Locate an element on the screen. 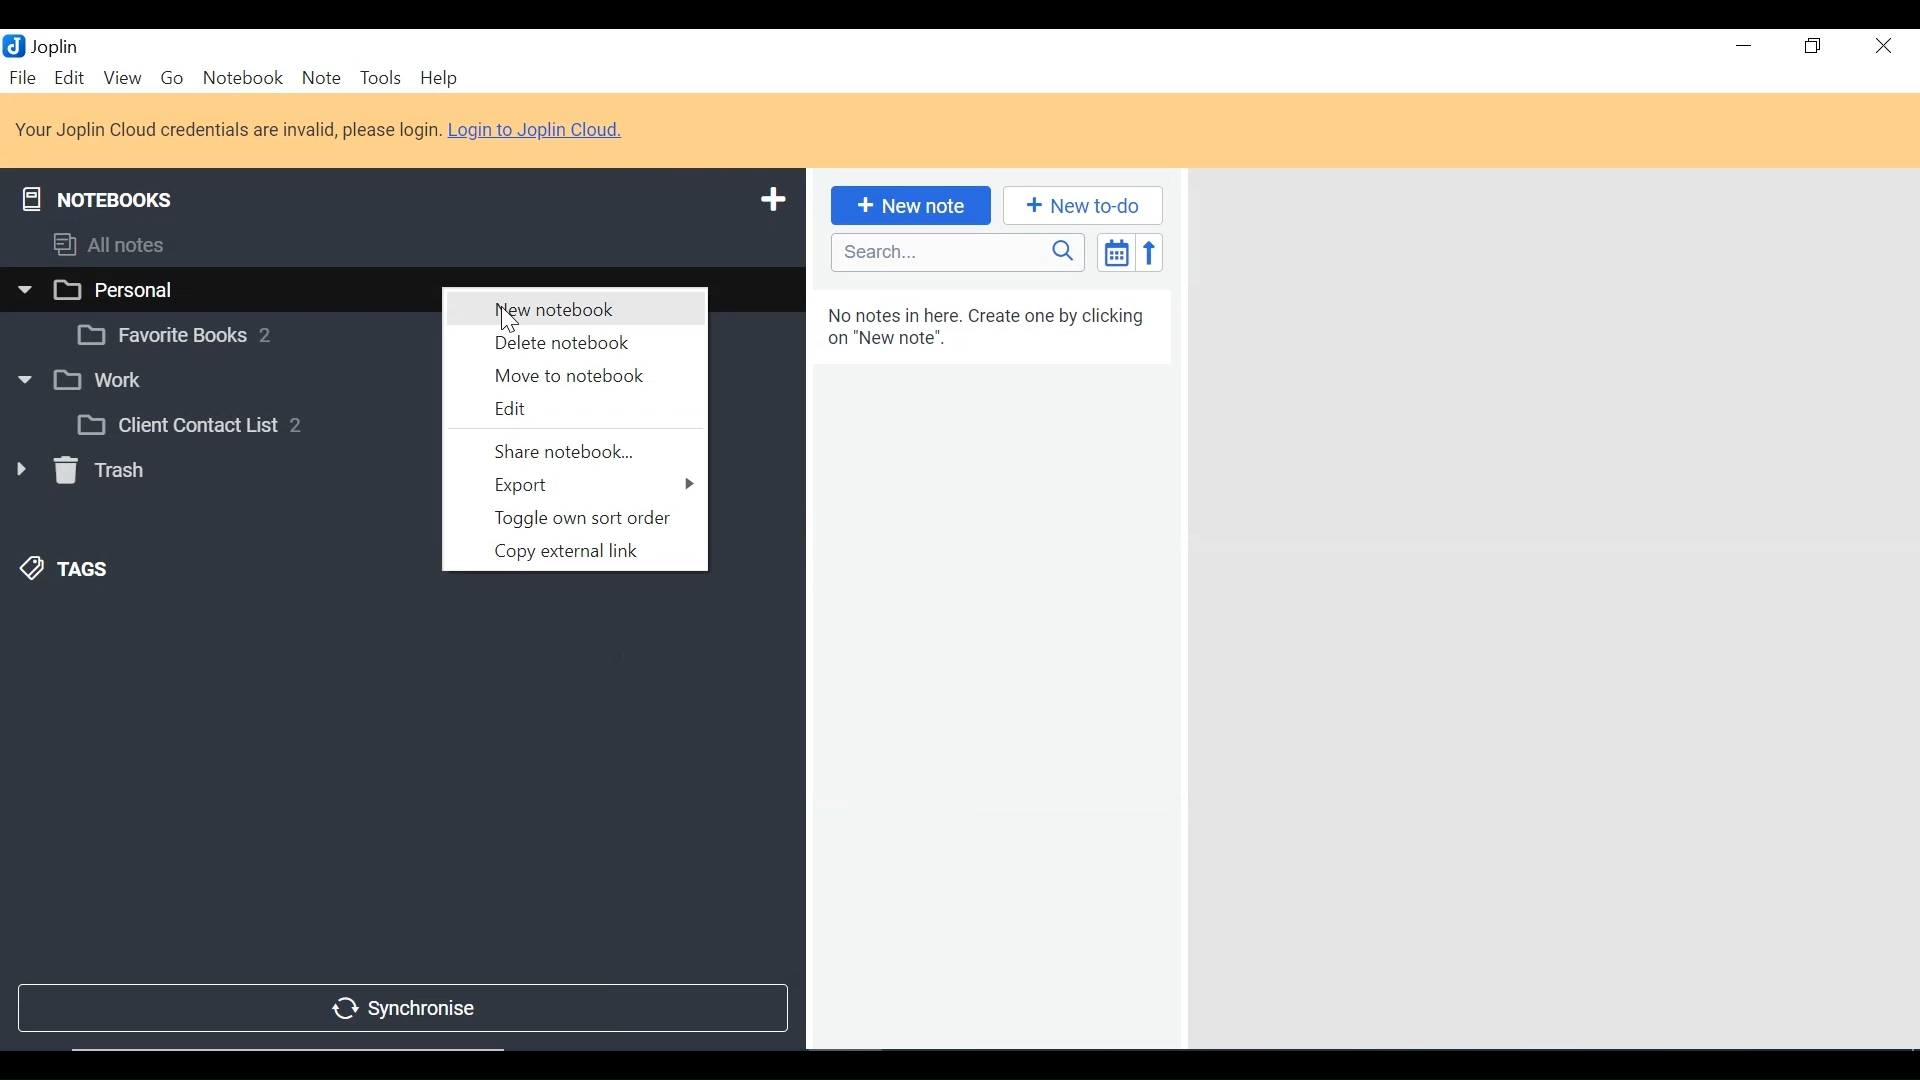  File is located at coordinates (24, 79).